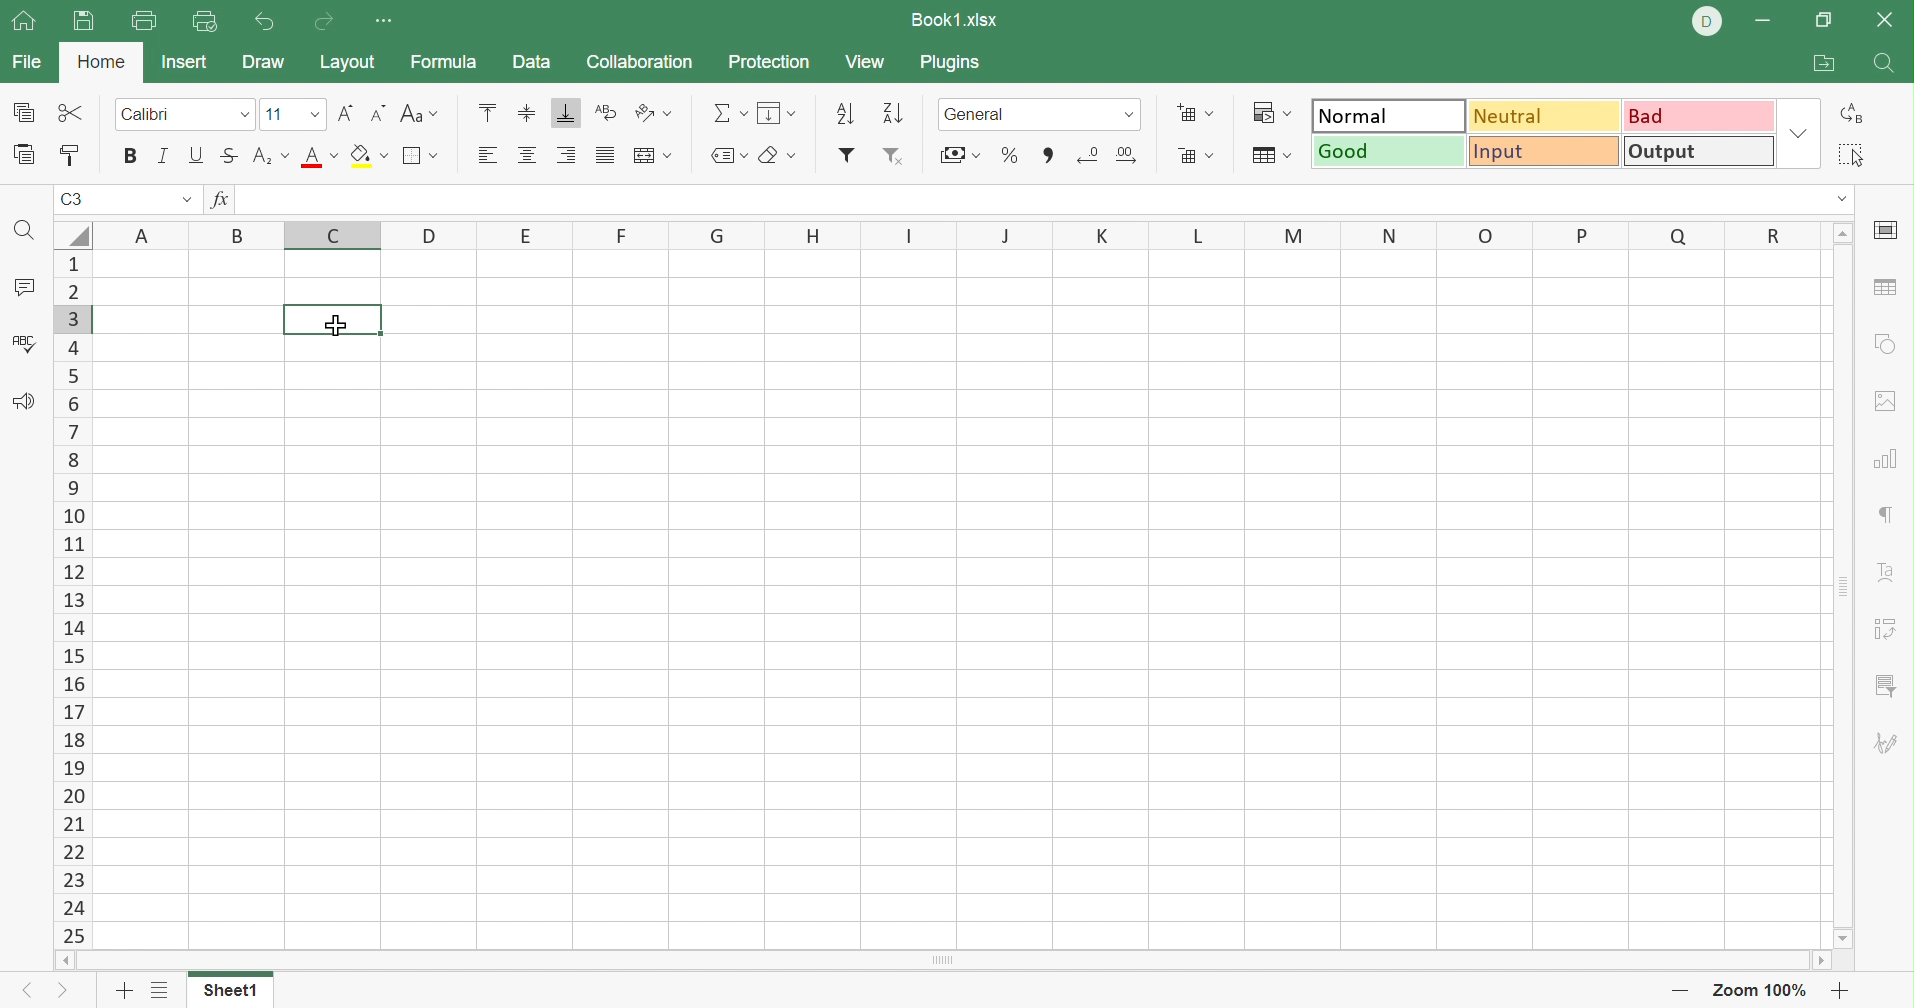  I want to click on C3, so click(74, 200).